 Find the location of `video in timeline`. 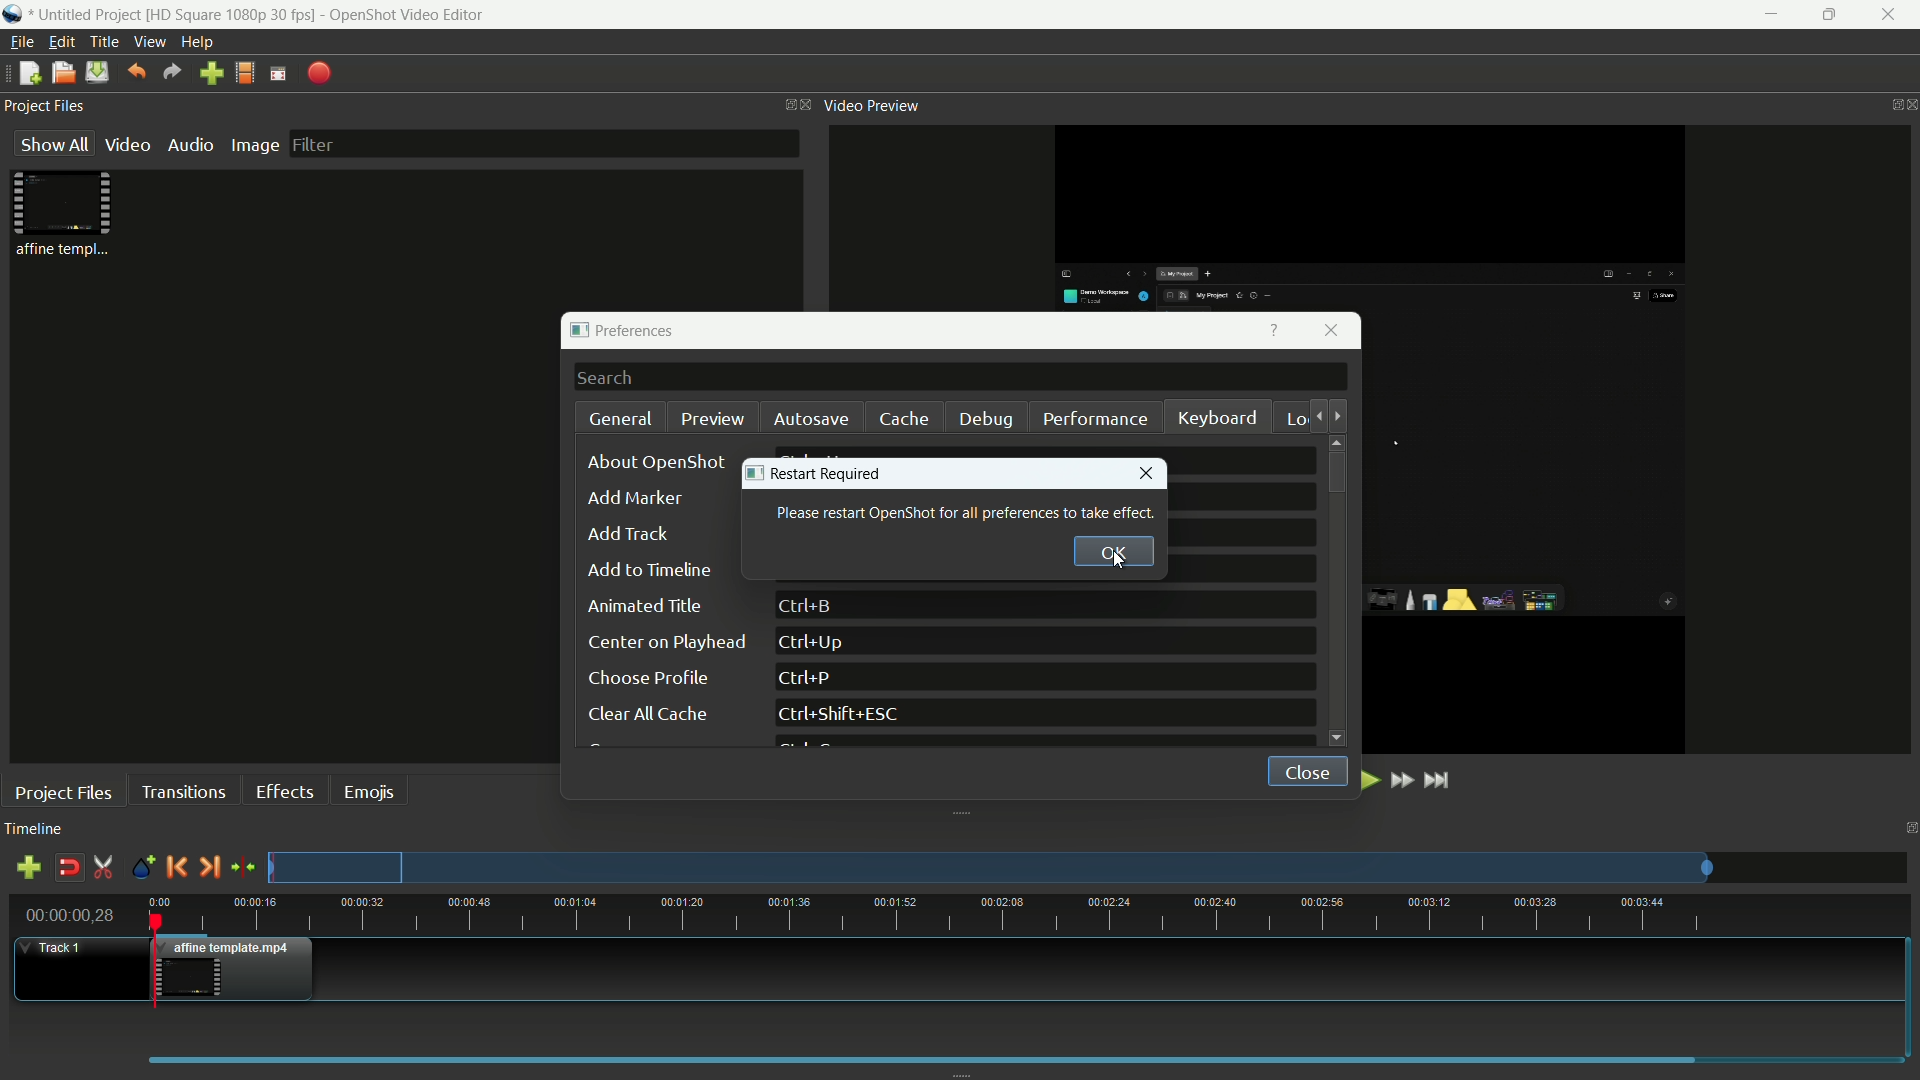

video in timeline is located at coordinates (237, 969).